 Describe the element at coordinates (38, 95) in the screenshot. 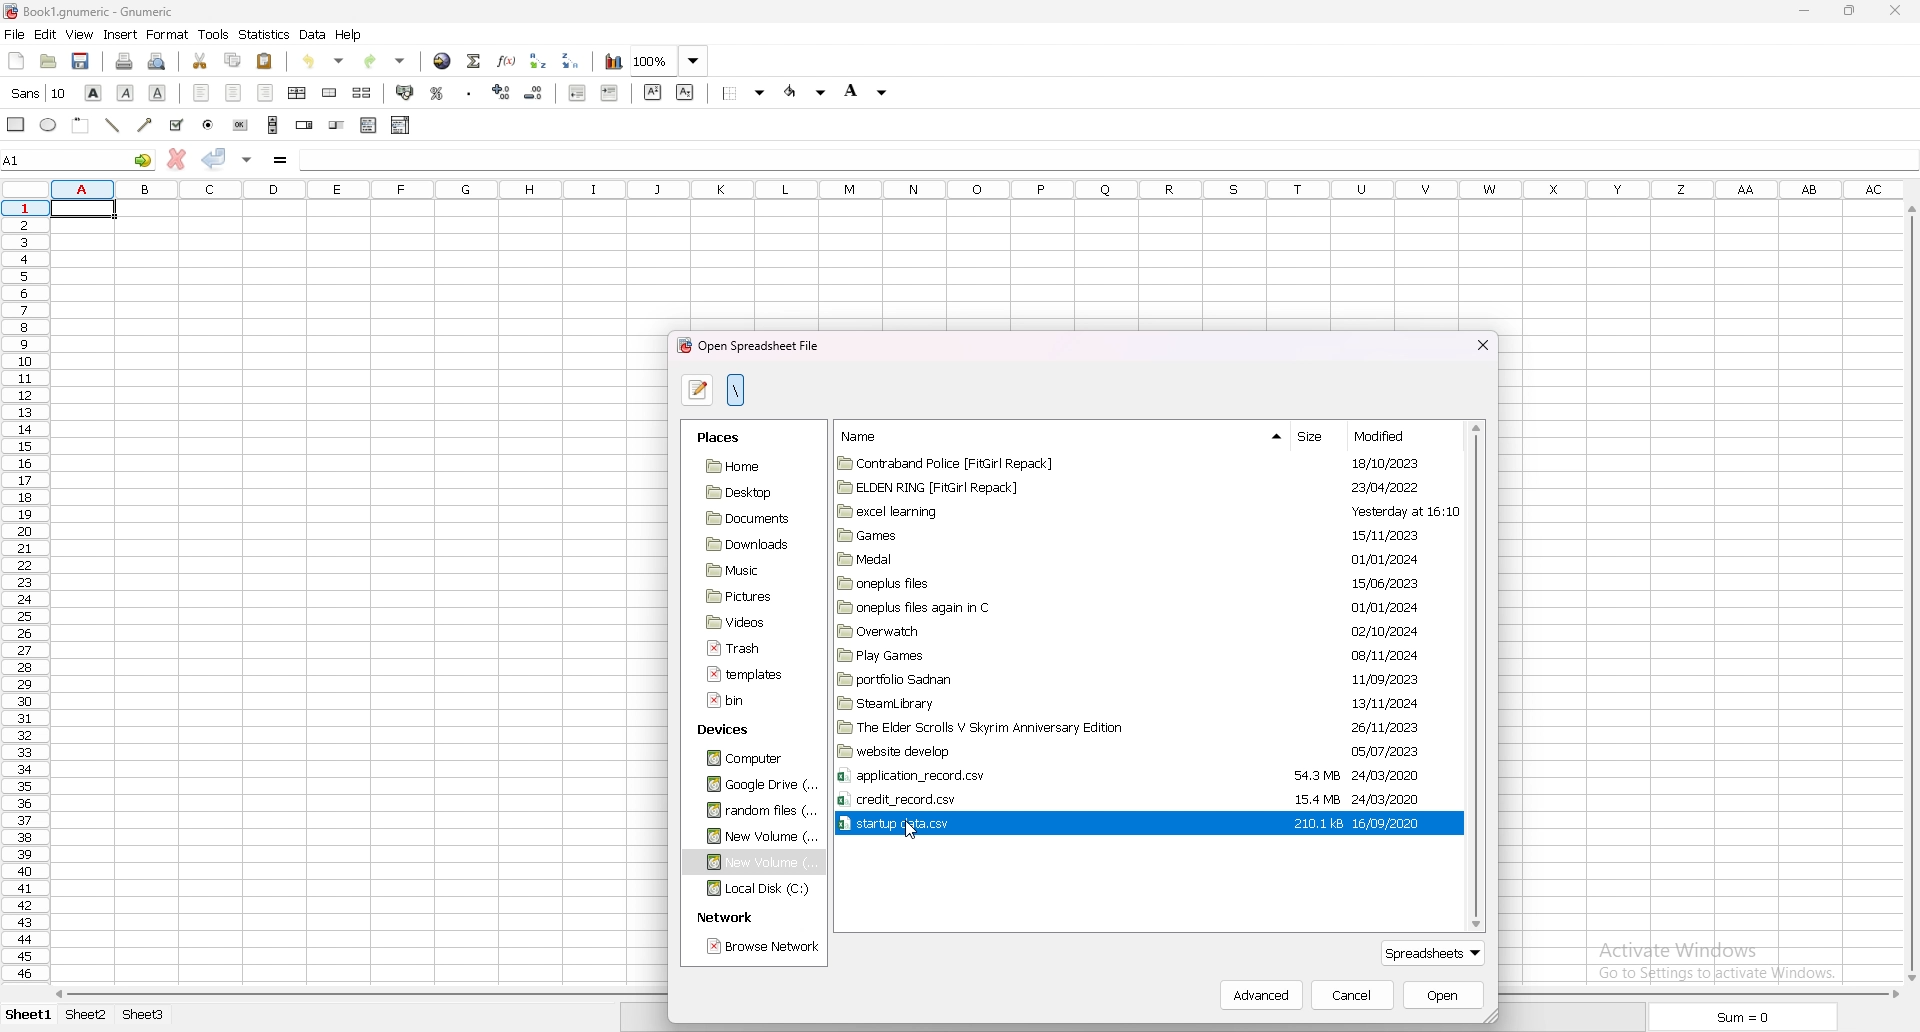

I see `cursor description` at that location.